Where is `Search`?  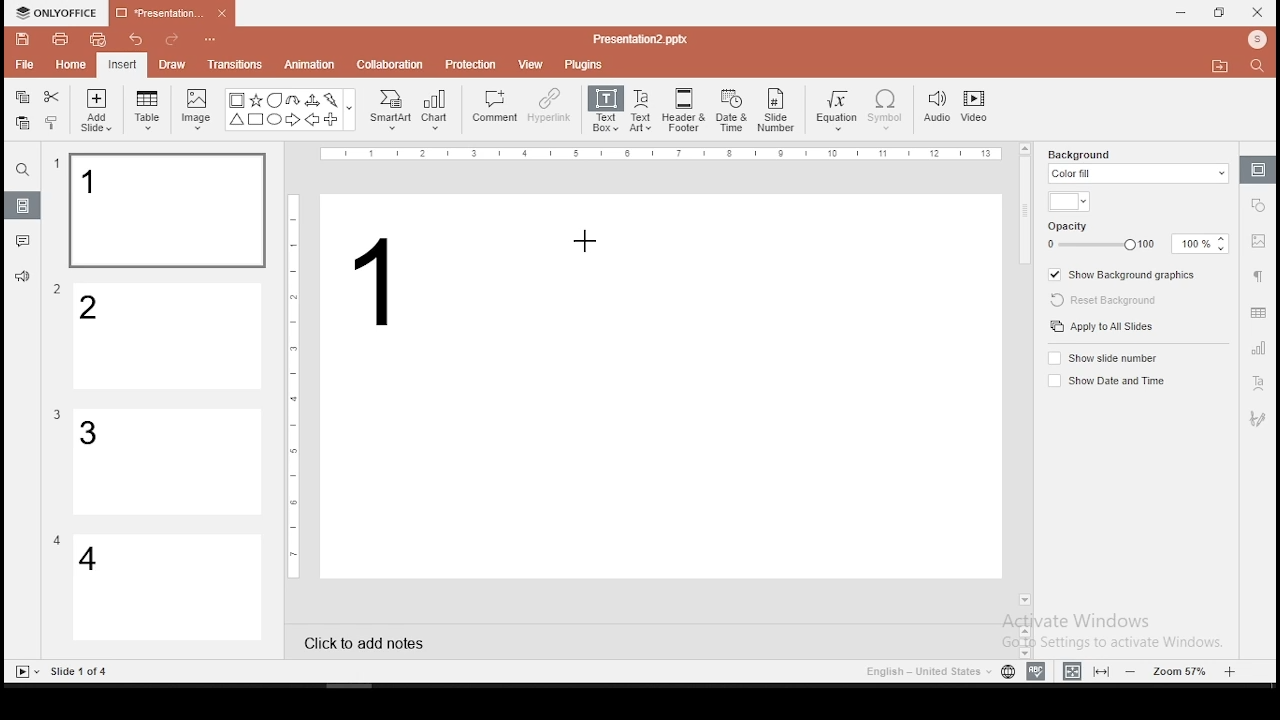
Search is located at coordinates (1263, 67).